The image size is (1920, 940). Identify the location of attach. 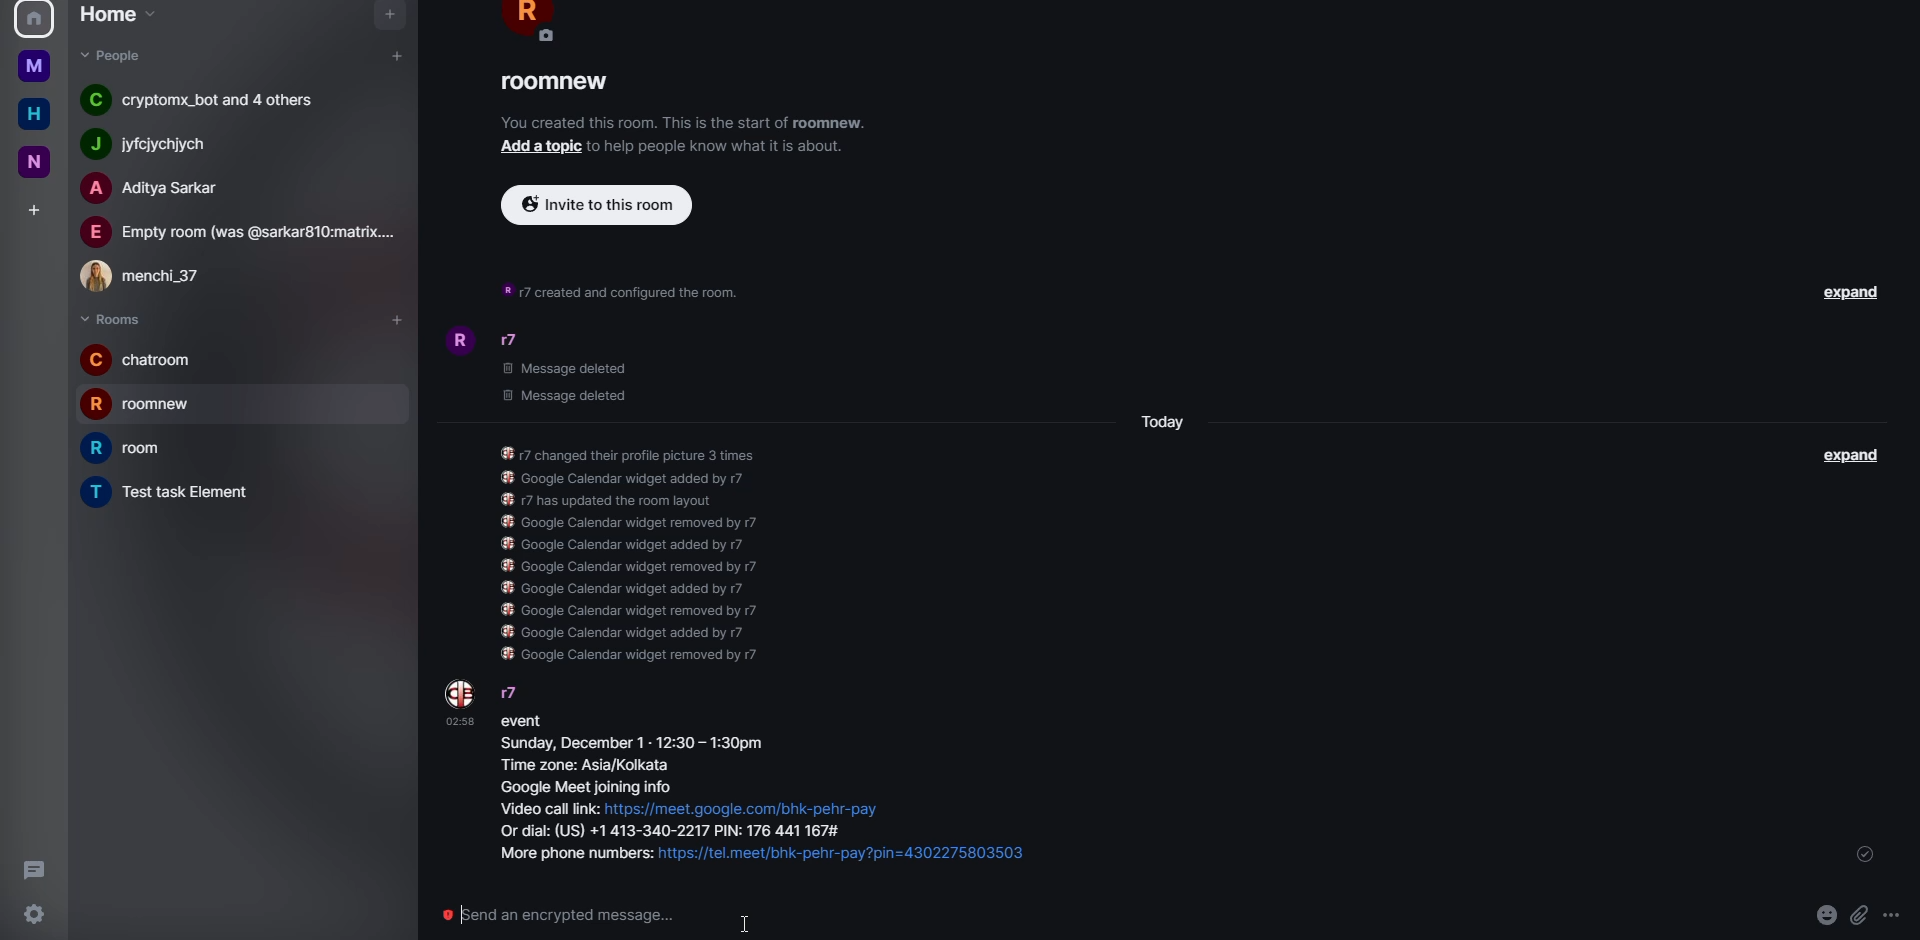
(1863, 912).